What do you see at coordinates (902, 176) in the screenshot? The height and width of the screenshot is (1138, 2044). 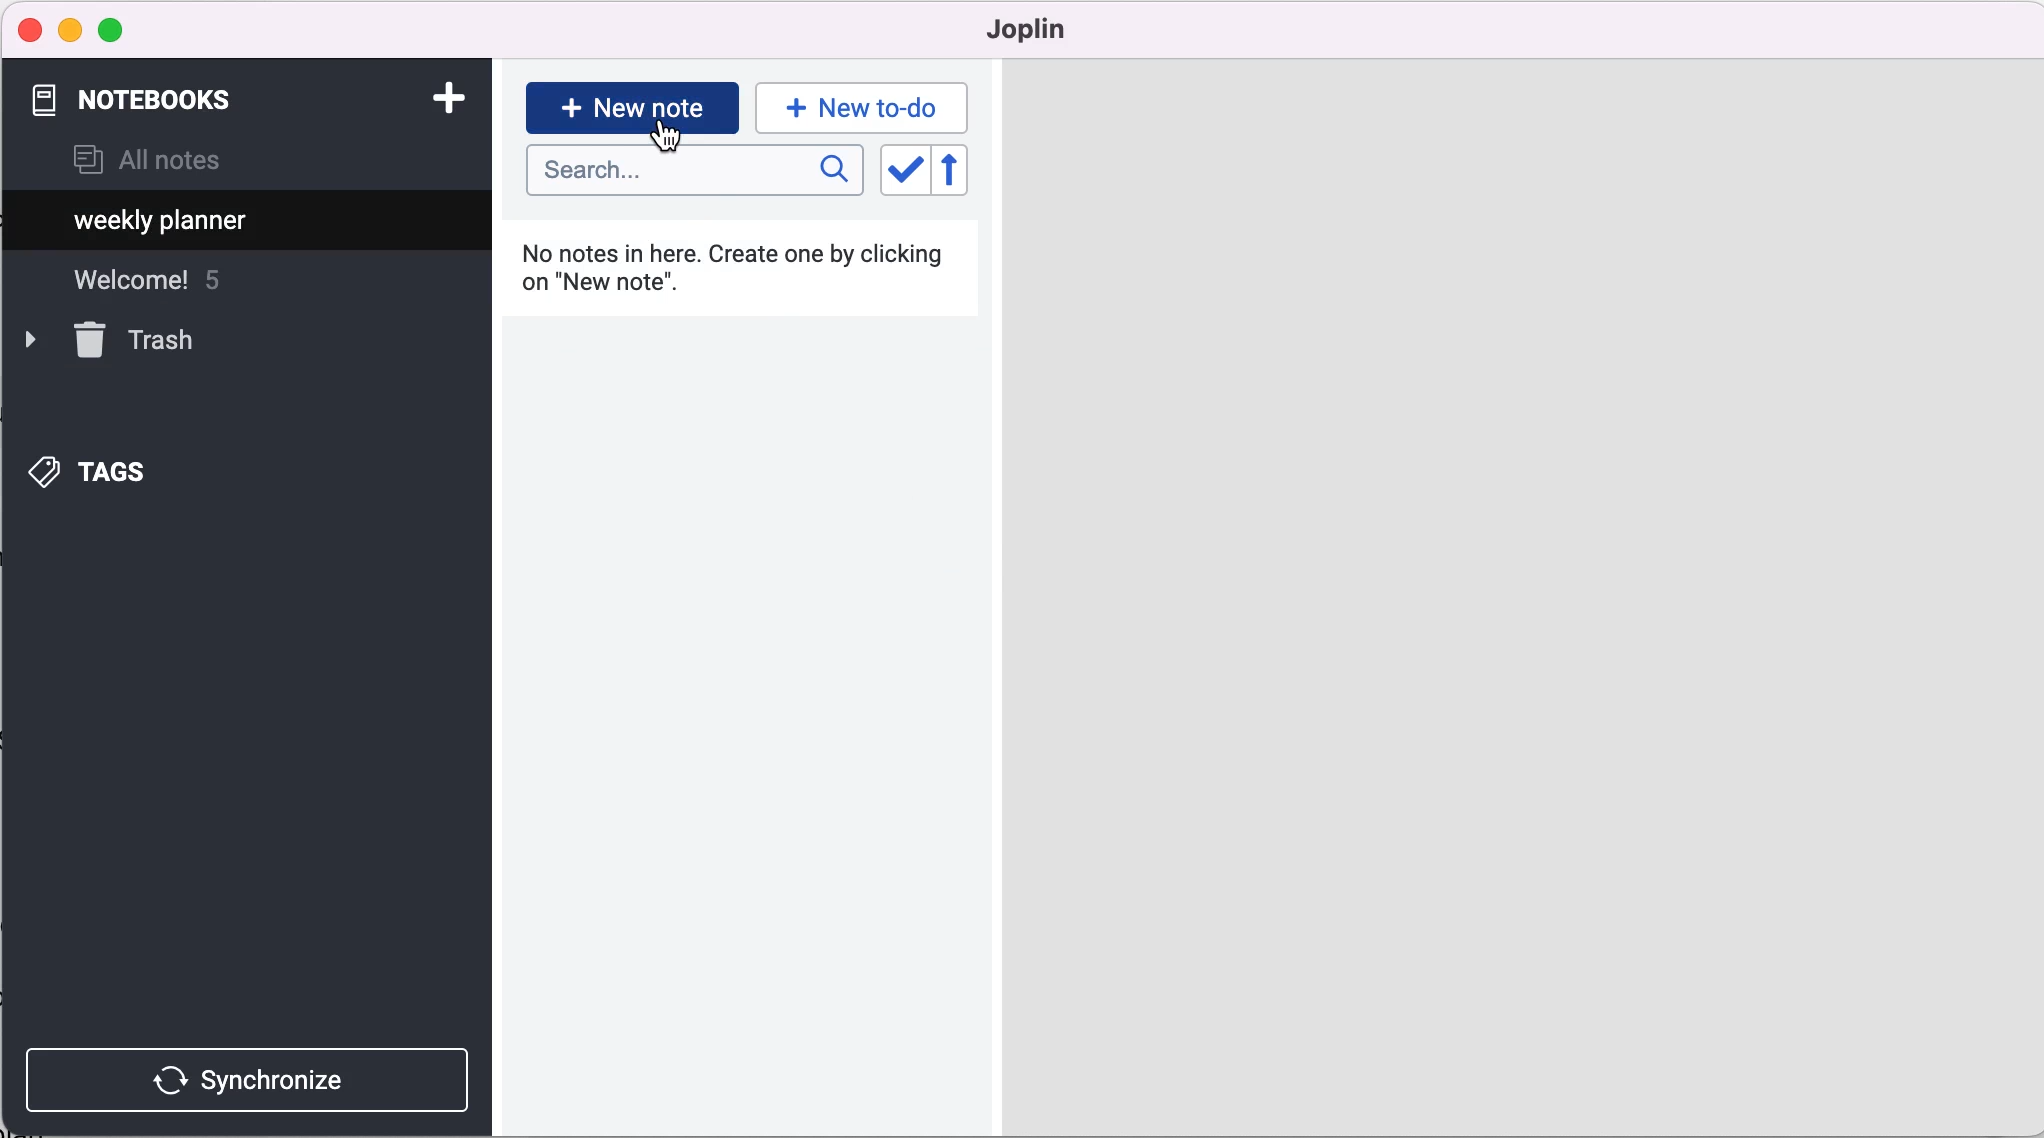 I see `toggle sort order field` at bounding box center [902, 176].